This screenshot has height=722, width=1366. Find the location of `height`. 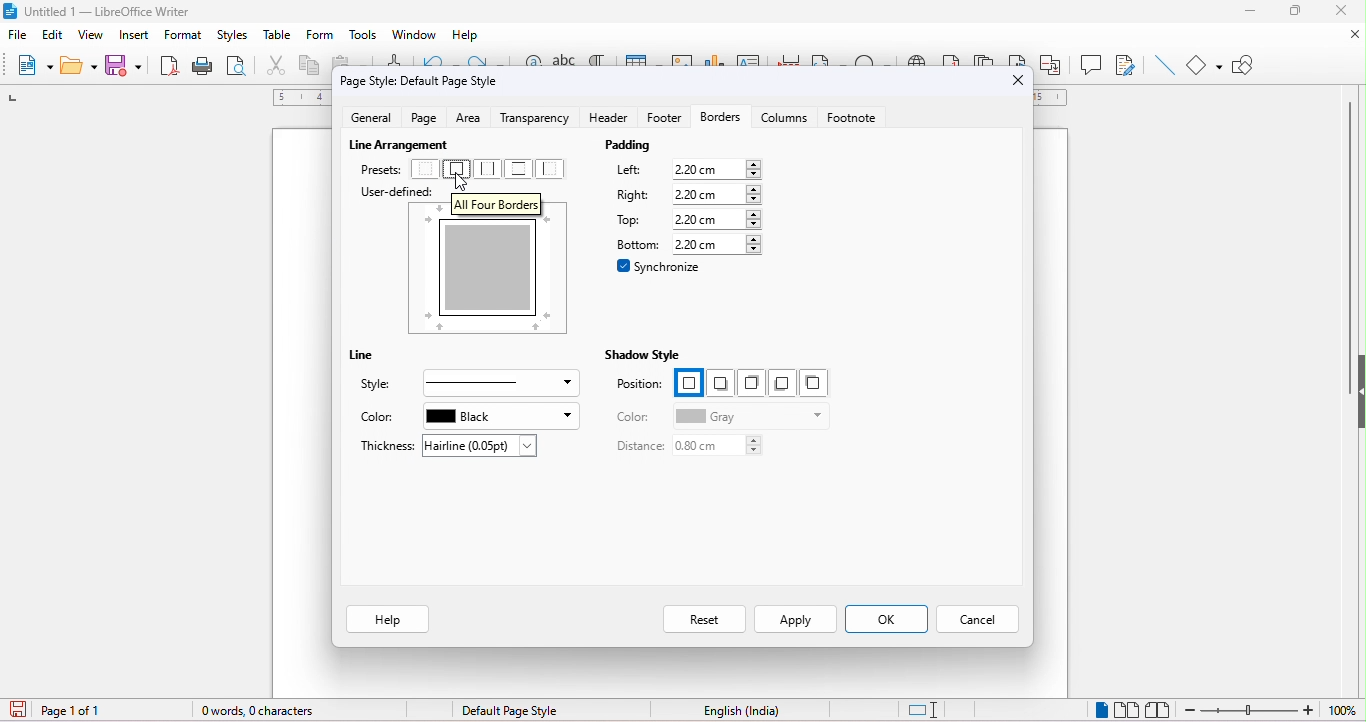

height is located at coordinates (1357, 385).